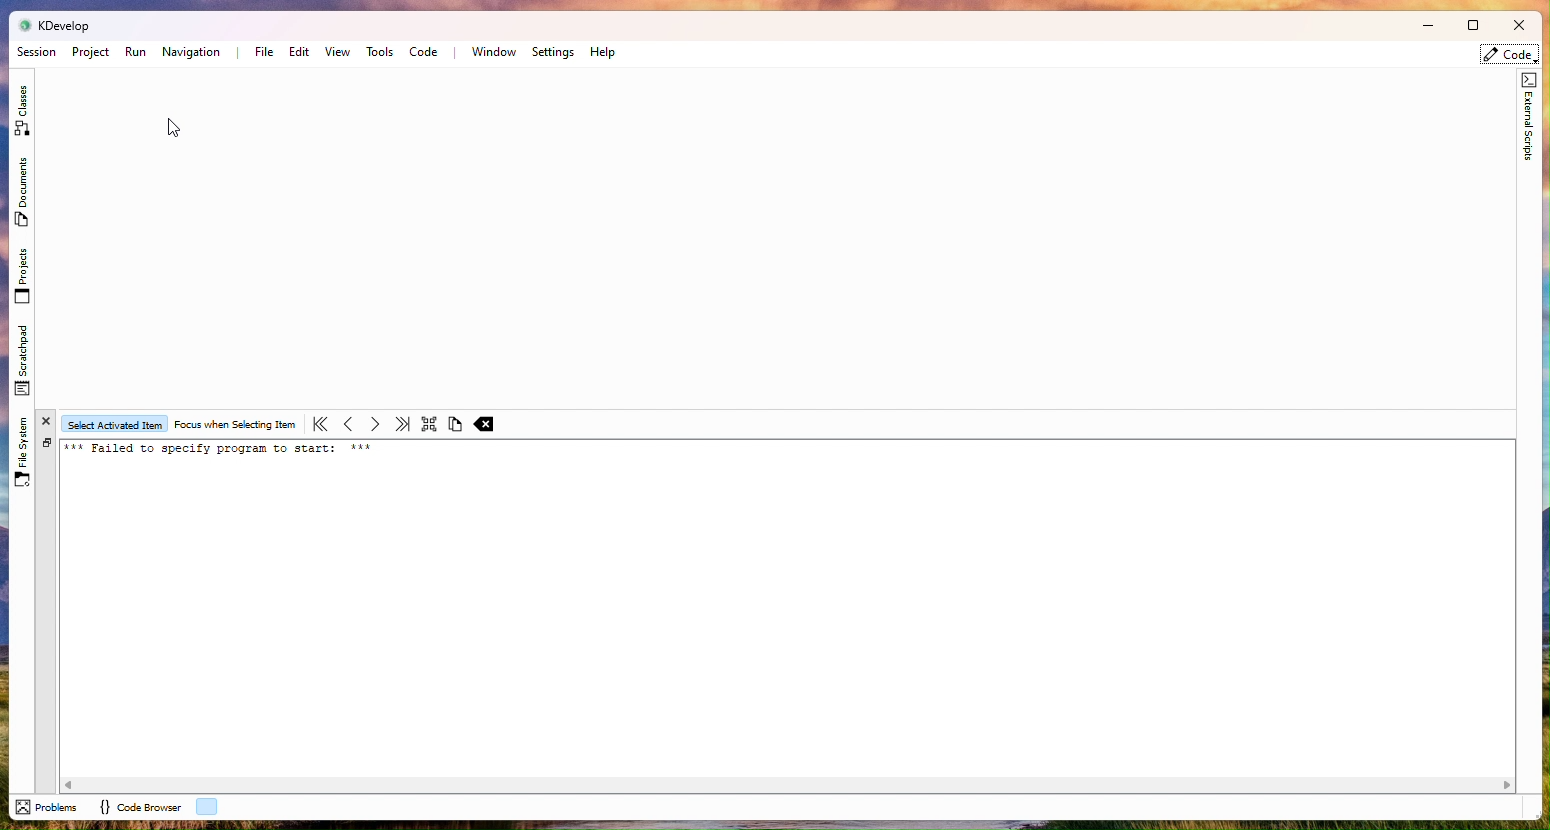 This screenshot has width=1550, height=830. What do you see at coordinates (428, 423) in the screenshot?
I see `Select all` at bounding box center [428, 423].